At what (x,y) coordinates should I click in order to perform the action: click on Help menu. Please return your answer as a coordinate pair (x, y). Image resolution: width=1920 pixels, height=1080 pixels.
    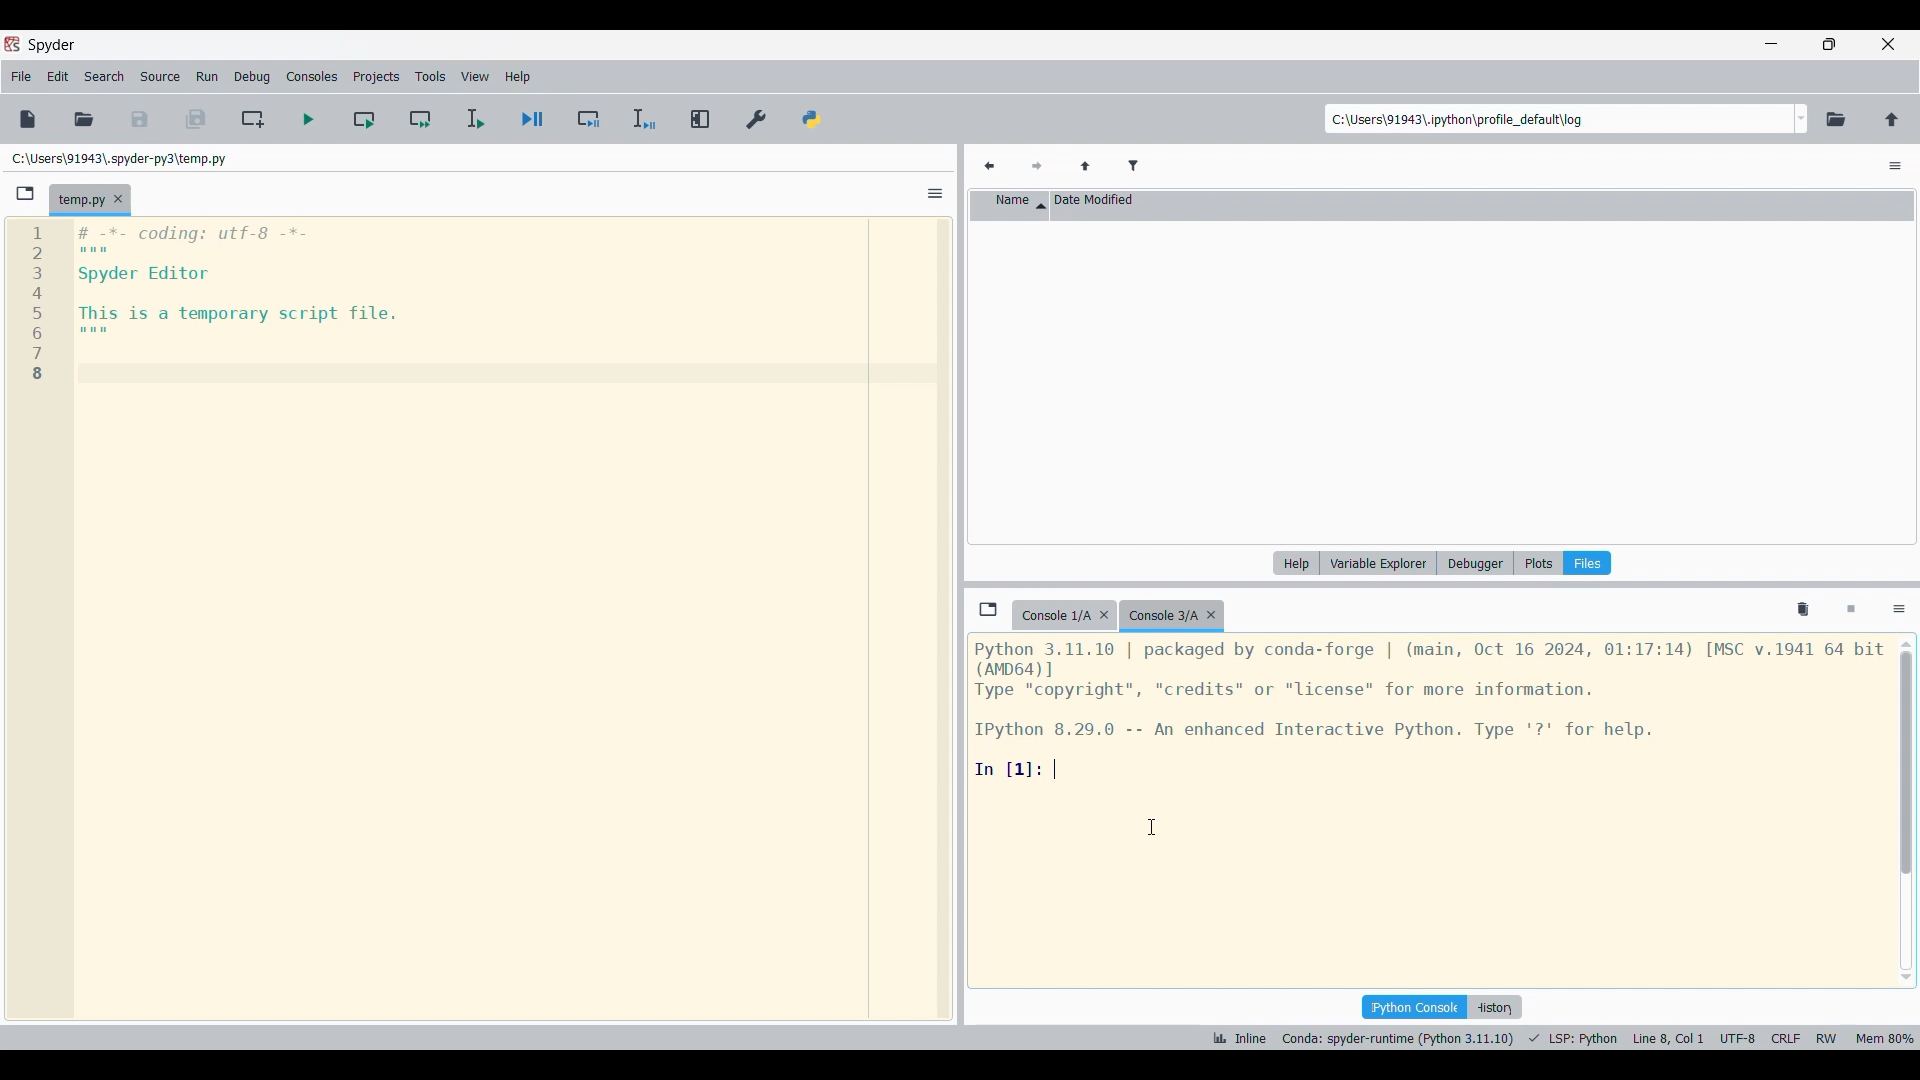
    Looking at the image, I should click on (517, 77).